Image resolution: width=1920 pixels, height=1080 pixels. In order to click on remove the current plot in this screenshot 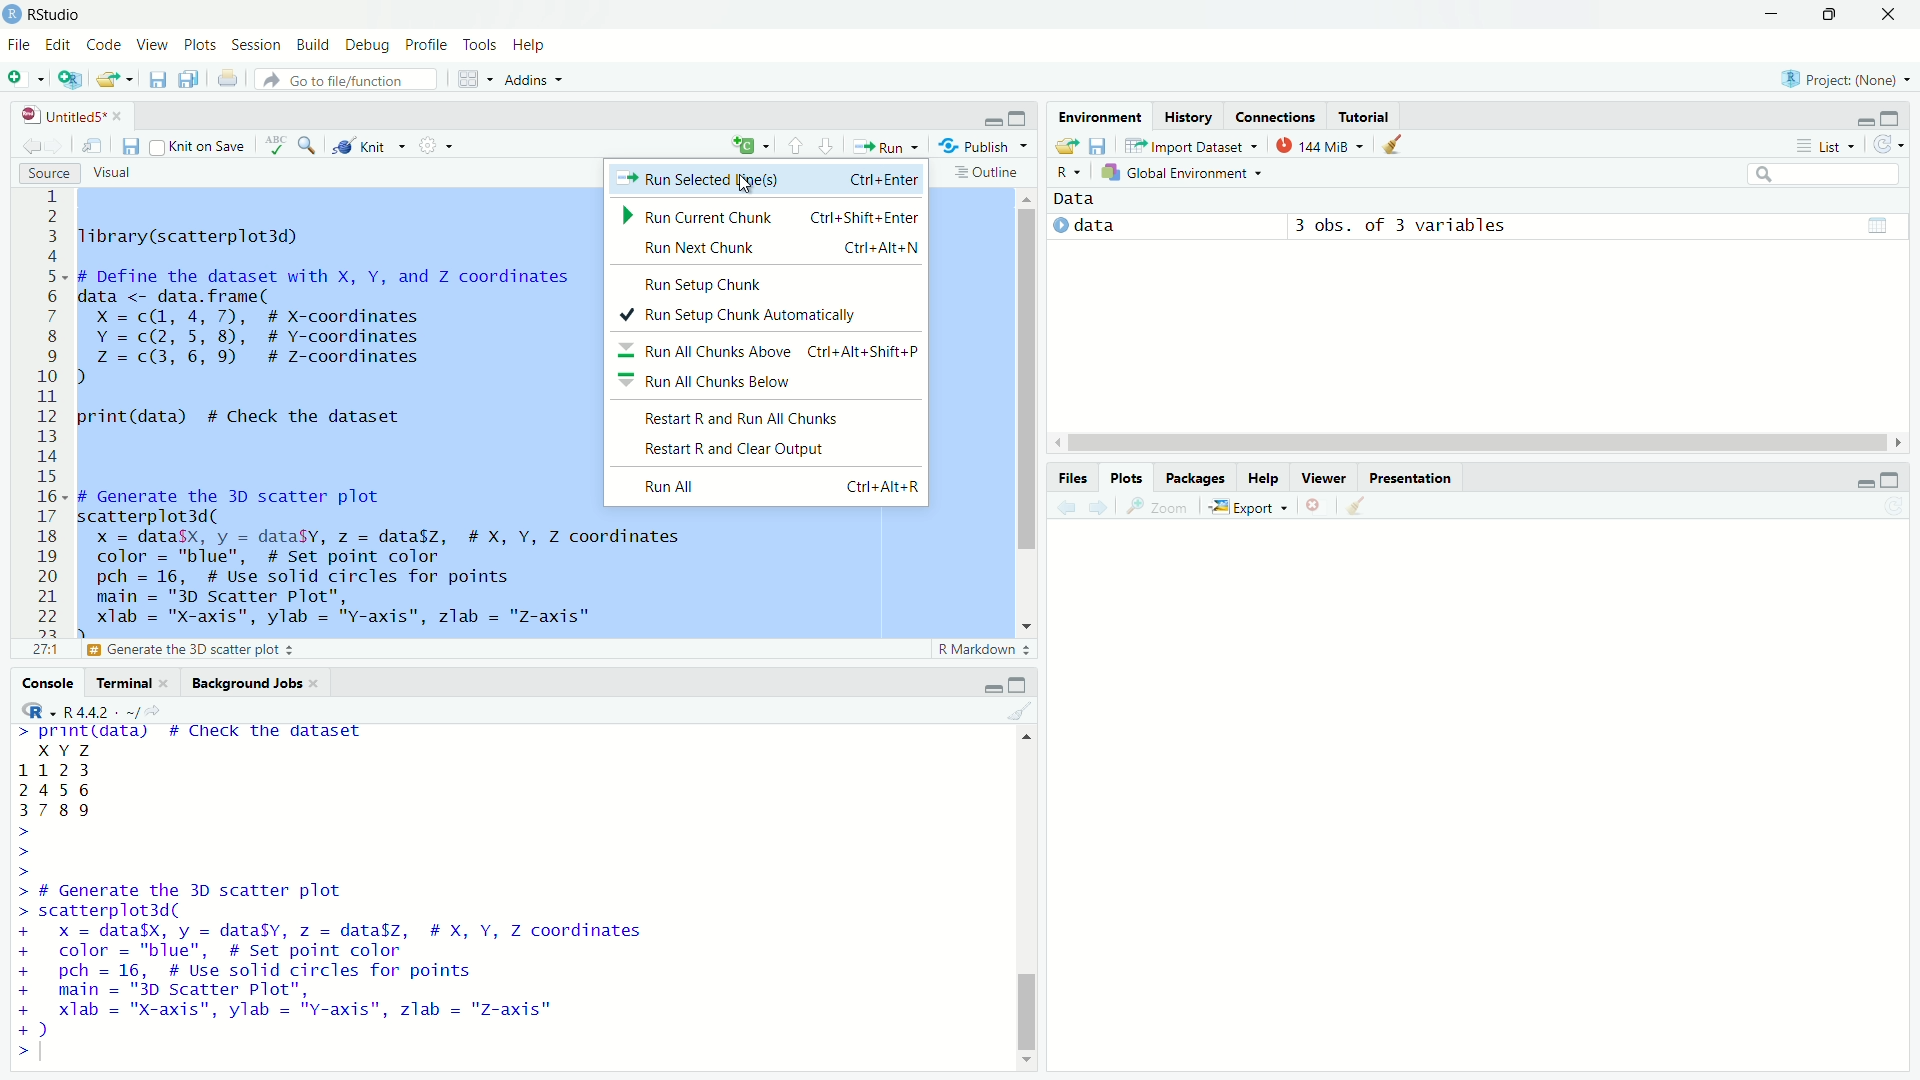, I will do `click(1312, 506)`.